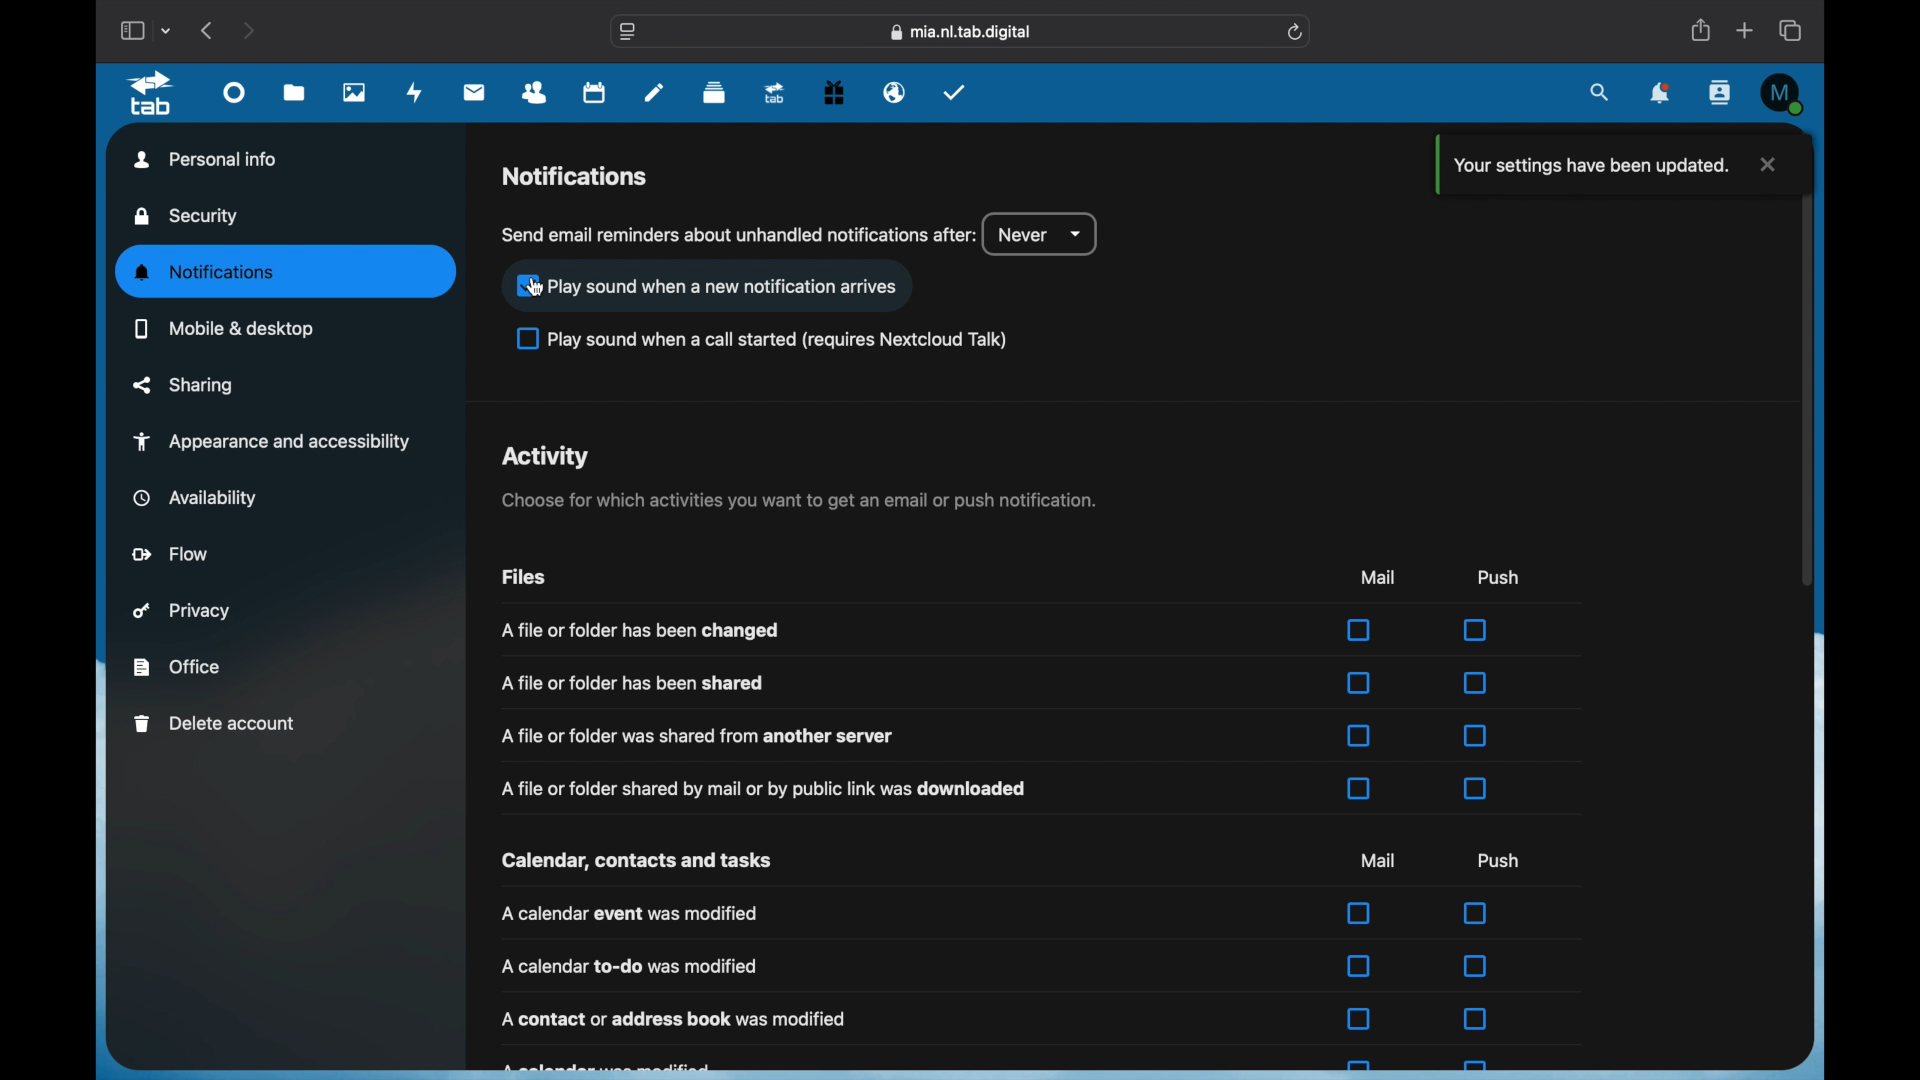 The image size is (1920, 1080). I want to click on check box, so click(708, 285).